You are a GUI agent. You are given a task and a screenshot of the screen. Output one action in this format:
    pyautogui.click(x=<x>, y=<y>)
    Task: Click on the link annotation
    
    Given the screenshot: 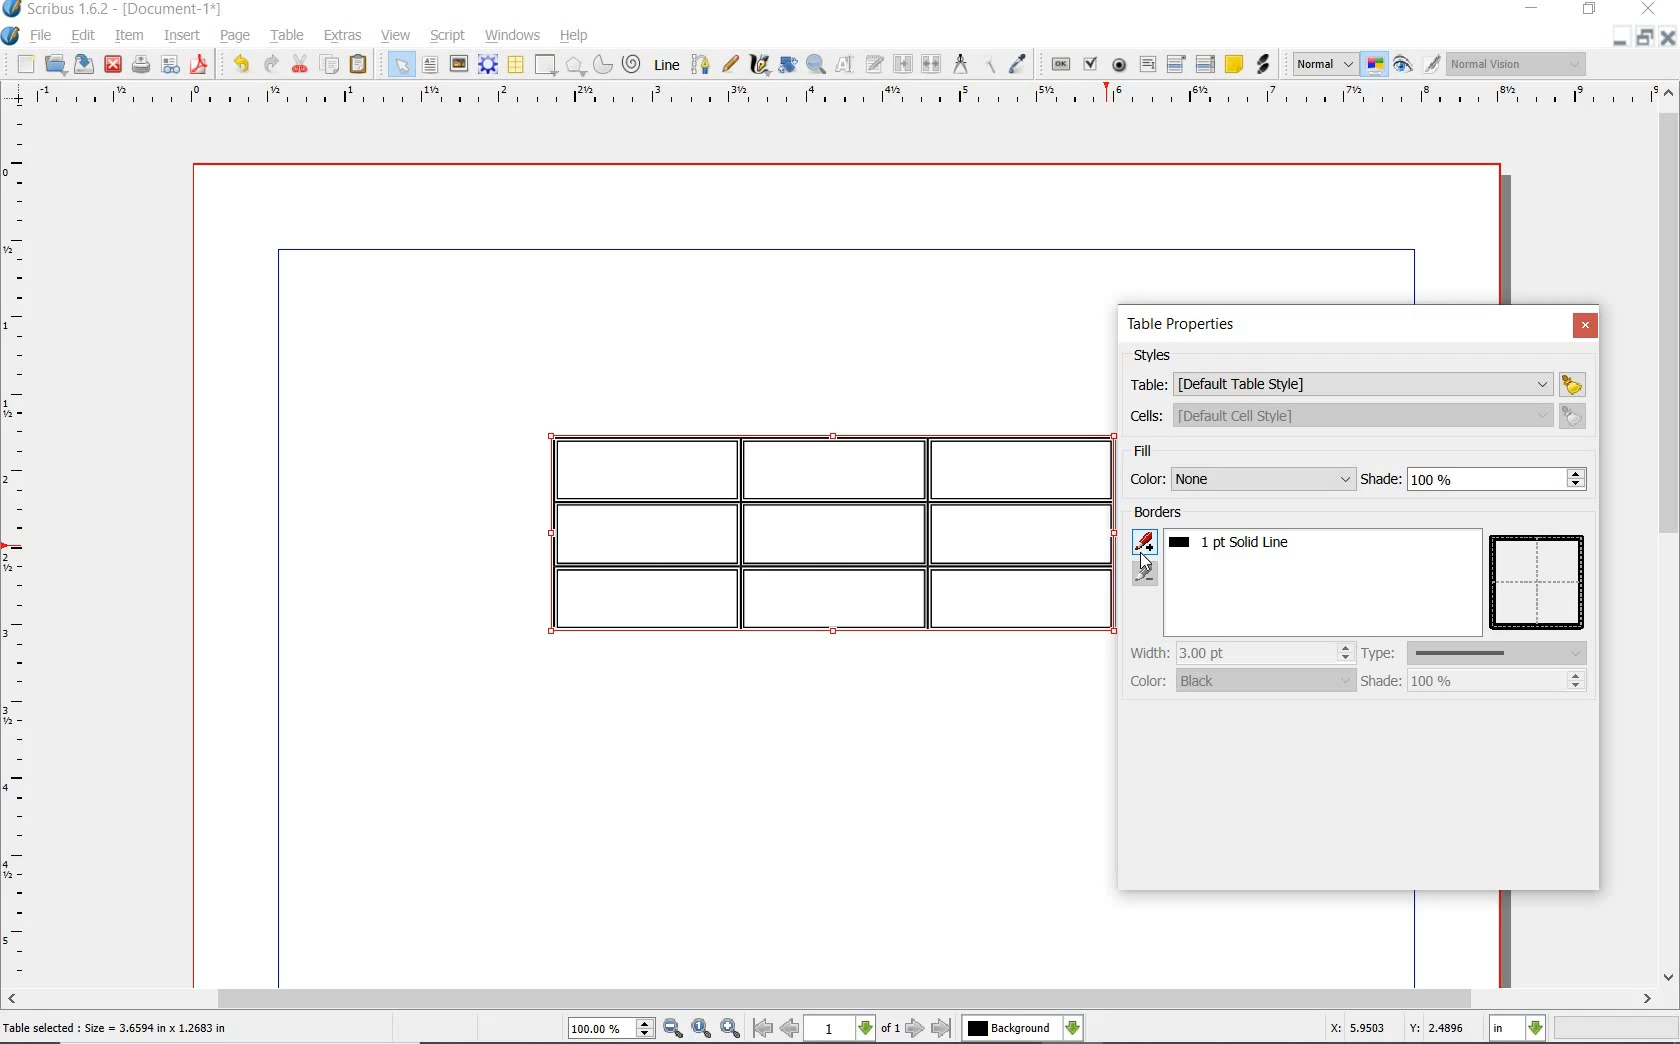 What is the action you would take?
    pyautogui.click(x=1264, y=65)
    